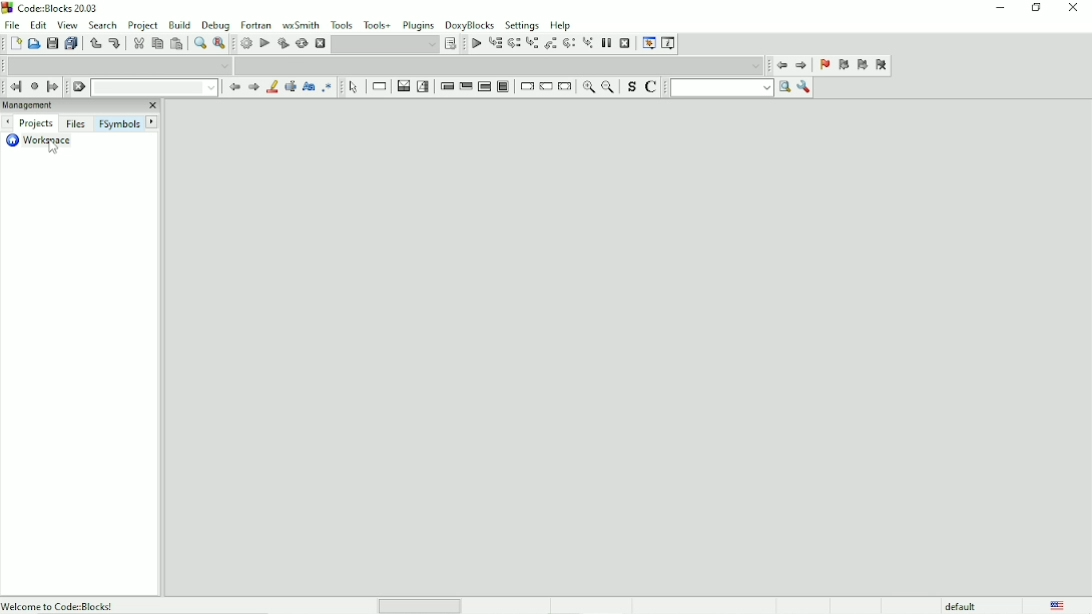 The image size is (1092, 614). Describe the element at coordinates (424, 86) in the screenshot. I see `Selection` at that location.